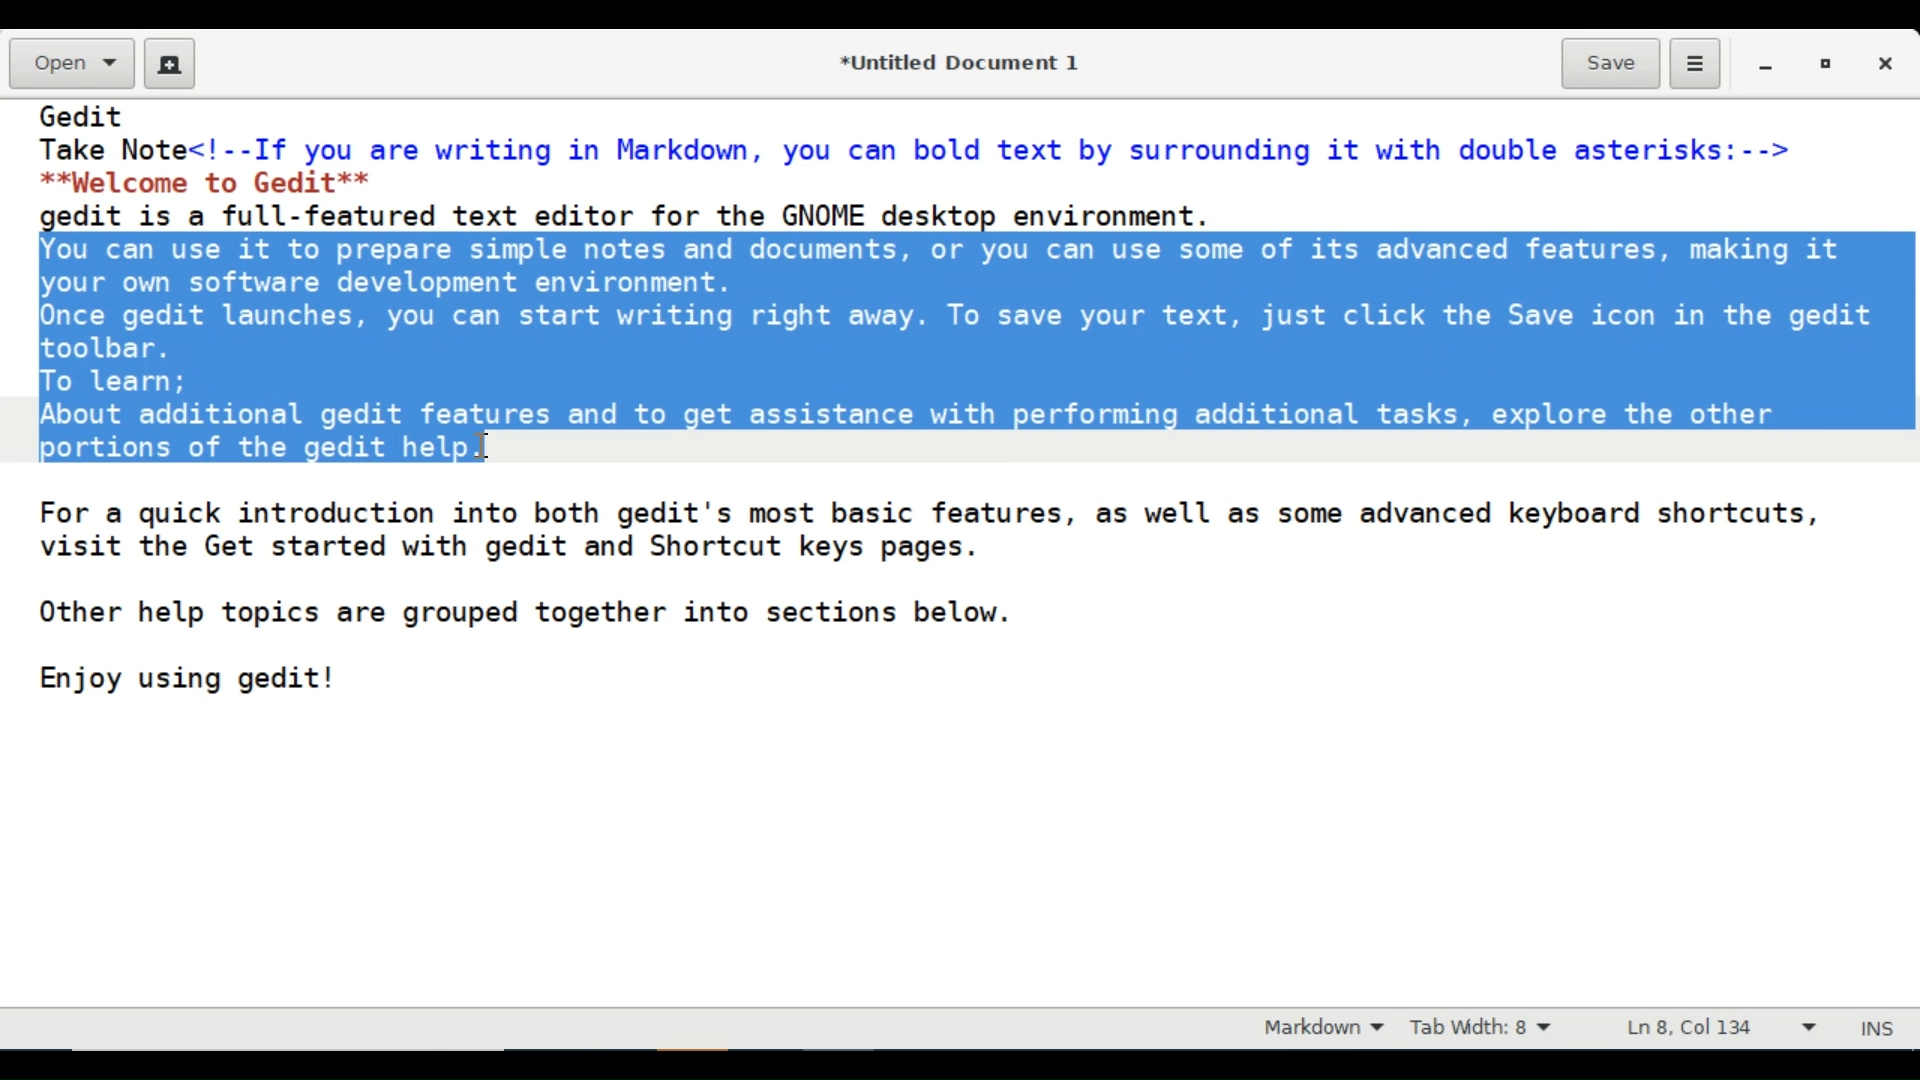 The width and height of the screenshot is (1920, 1080). What do you see at coordinates (1889, 63) in the screenshot?
I see `Close` at bounding box center [1889, 63].